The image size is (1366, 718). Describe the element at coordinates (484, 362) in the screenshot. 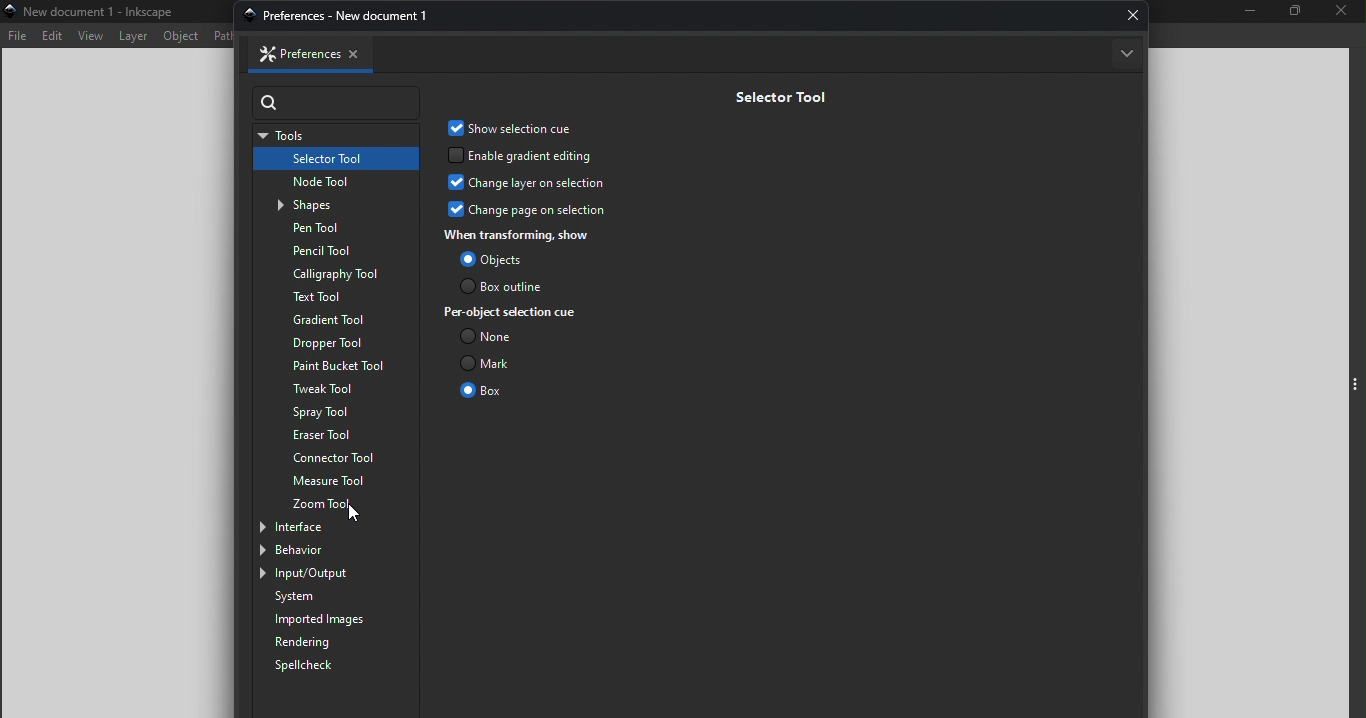

I see `Mark` at that location.